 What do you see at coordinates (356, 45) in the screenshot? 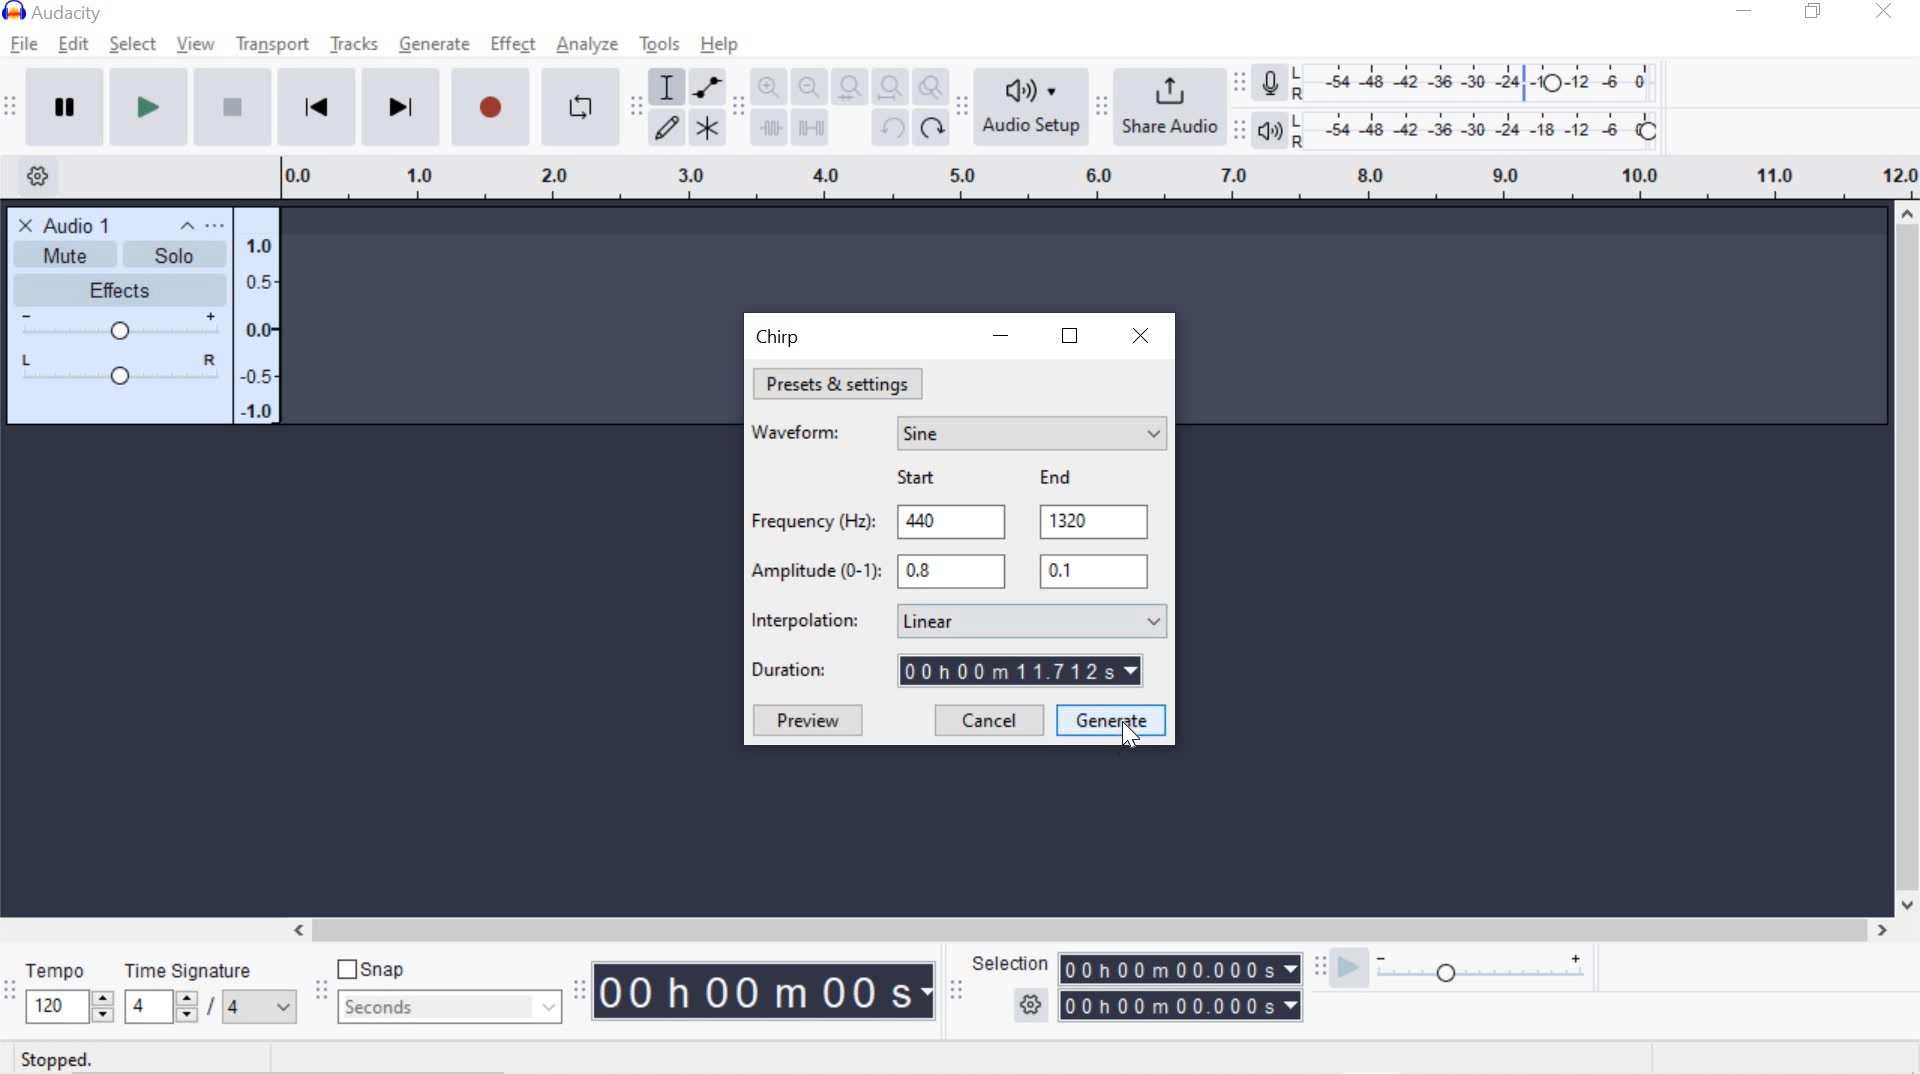
I see `tracks` at bounding box center [356, 45].